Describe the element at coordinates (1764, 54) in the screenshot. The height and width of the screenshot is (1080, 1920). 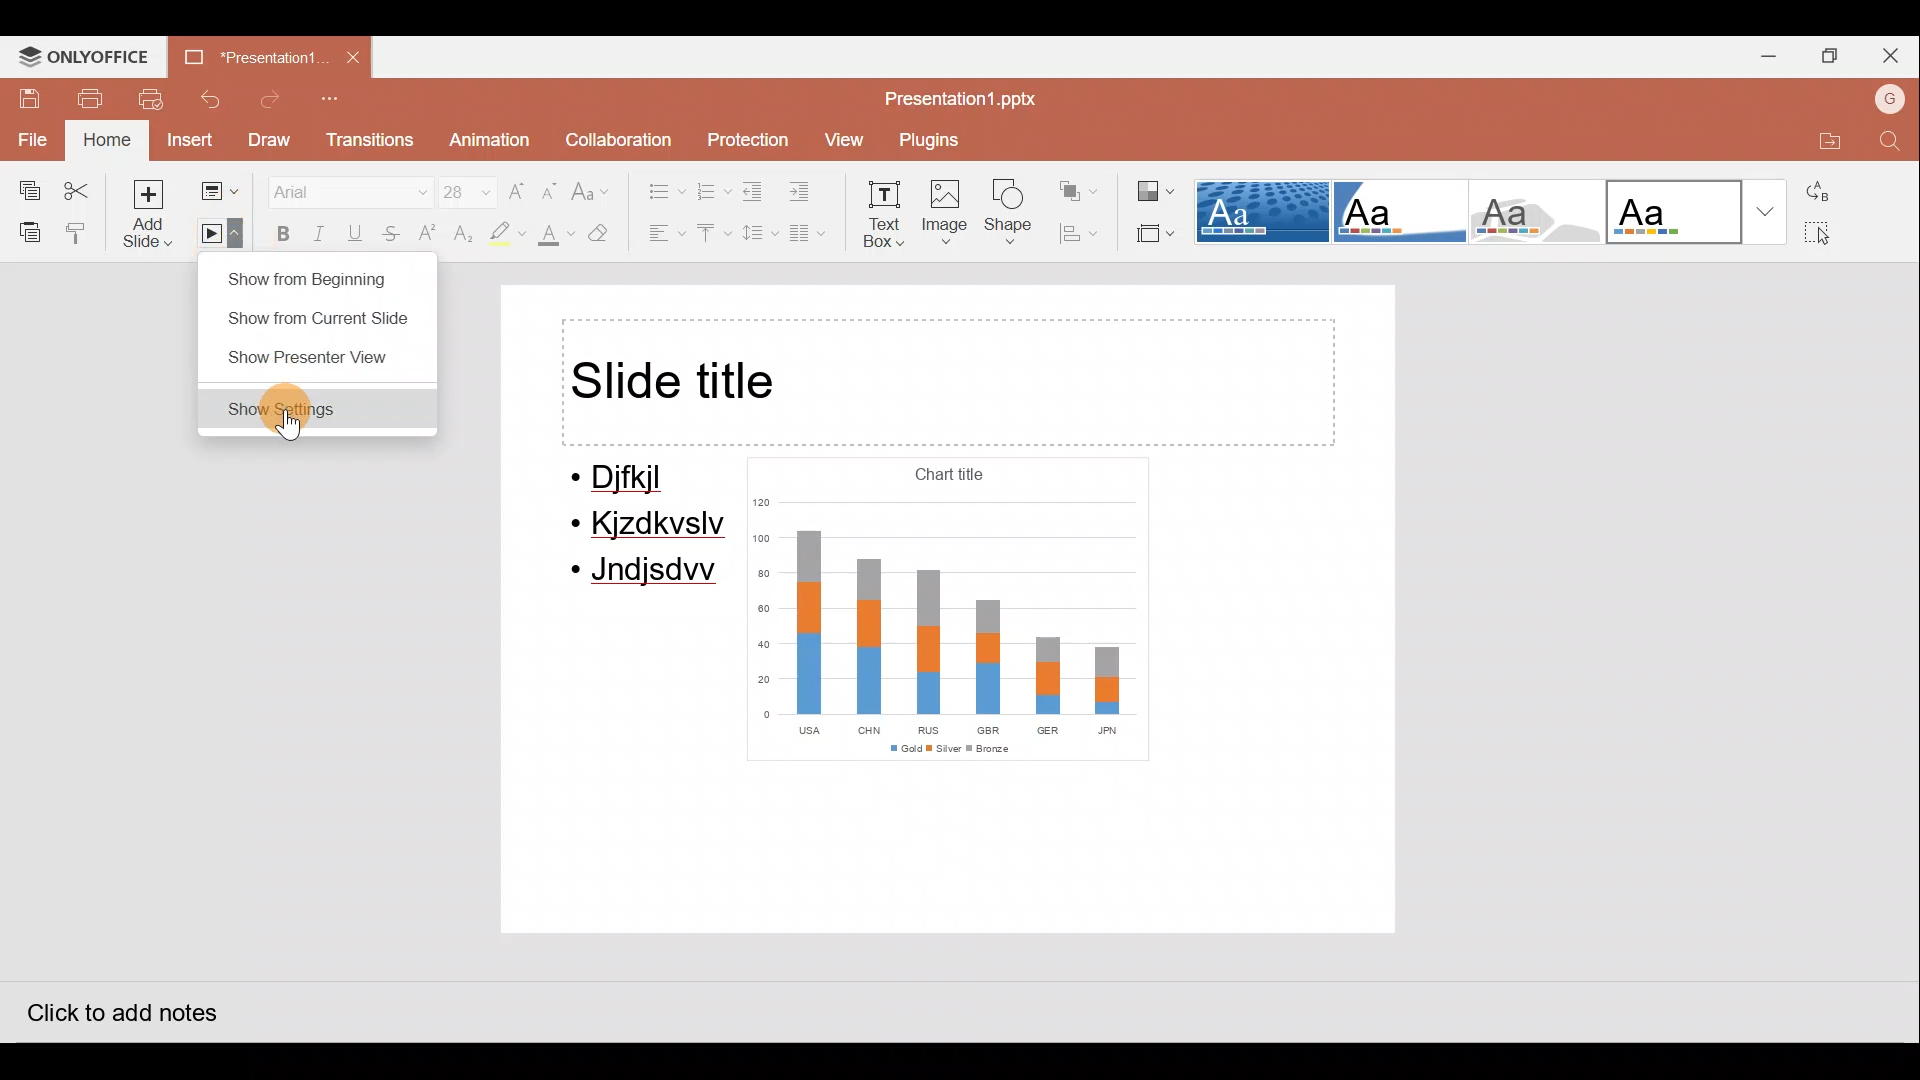
I see `Minimize` at that location.